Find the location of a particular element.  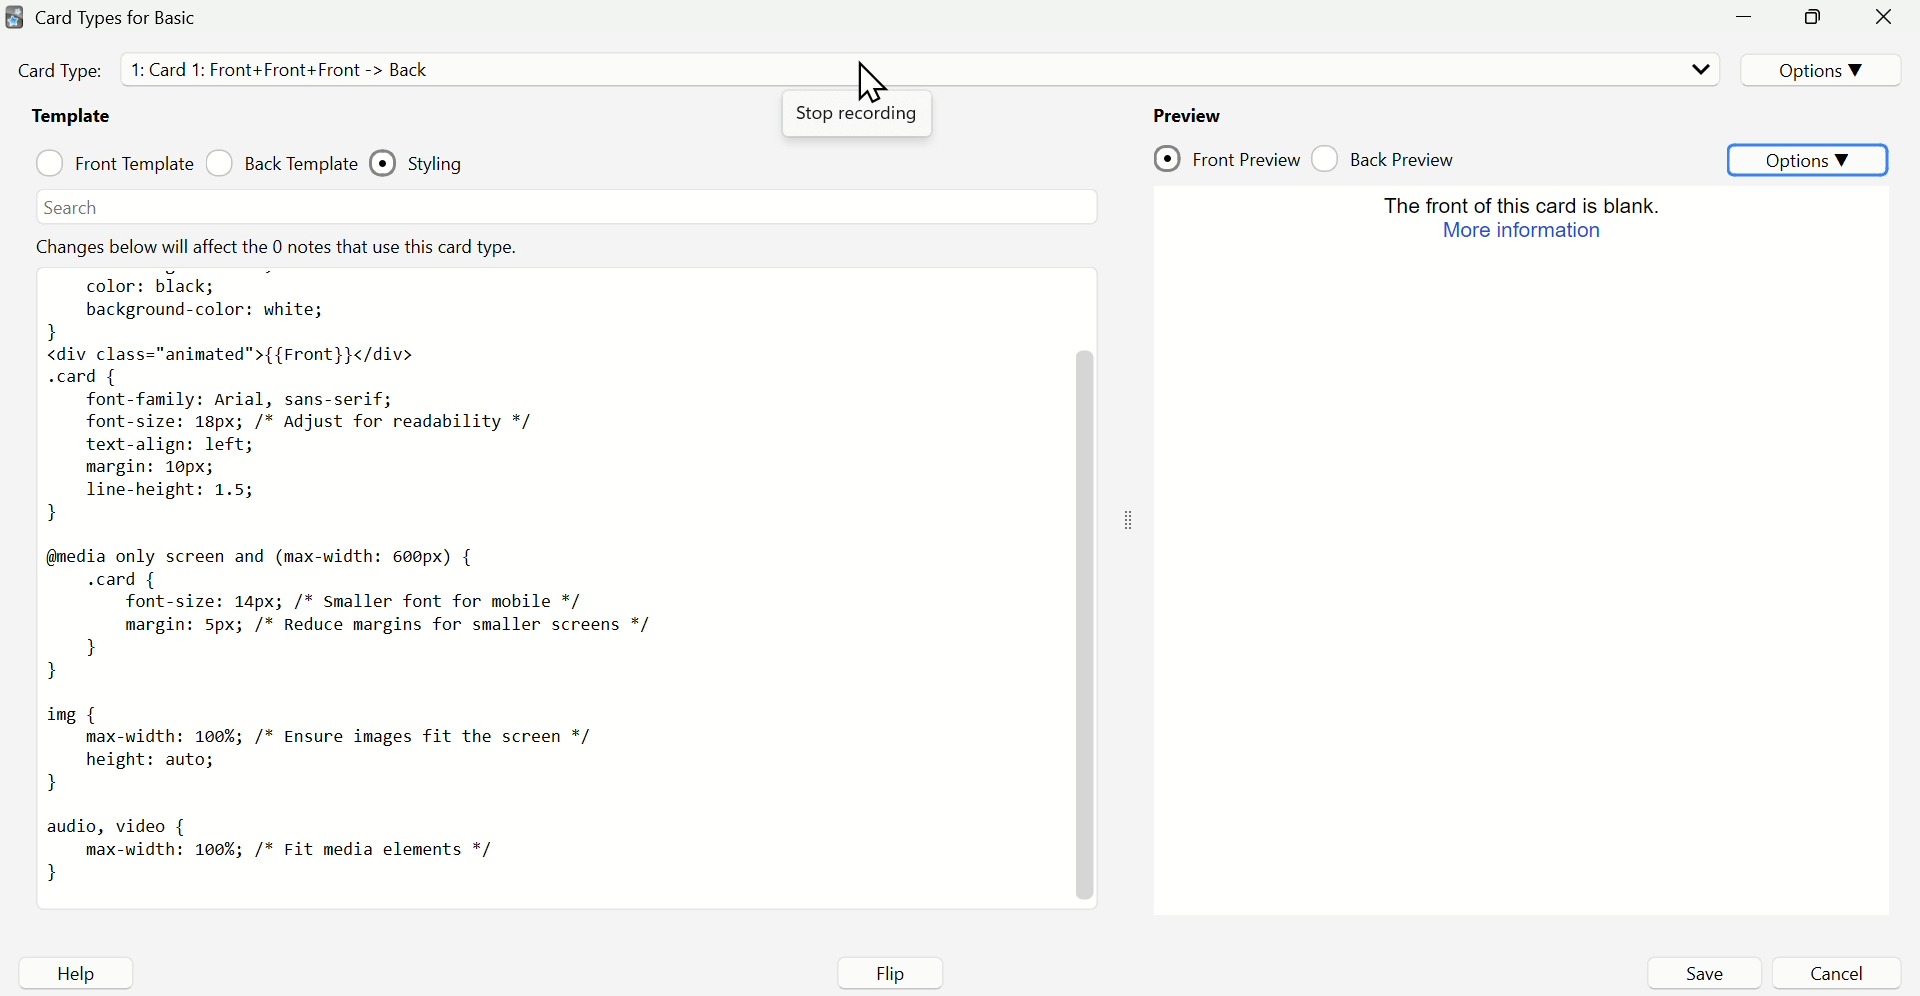

minimize is located at coordinates (1813, 19).